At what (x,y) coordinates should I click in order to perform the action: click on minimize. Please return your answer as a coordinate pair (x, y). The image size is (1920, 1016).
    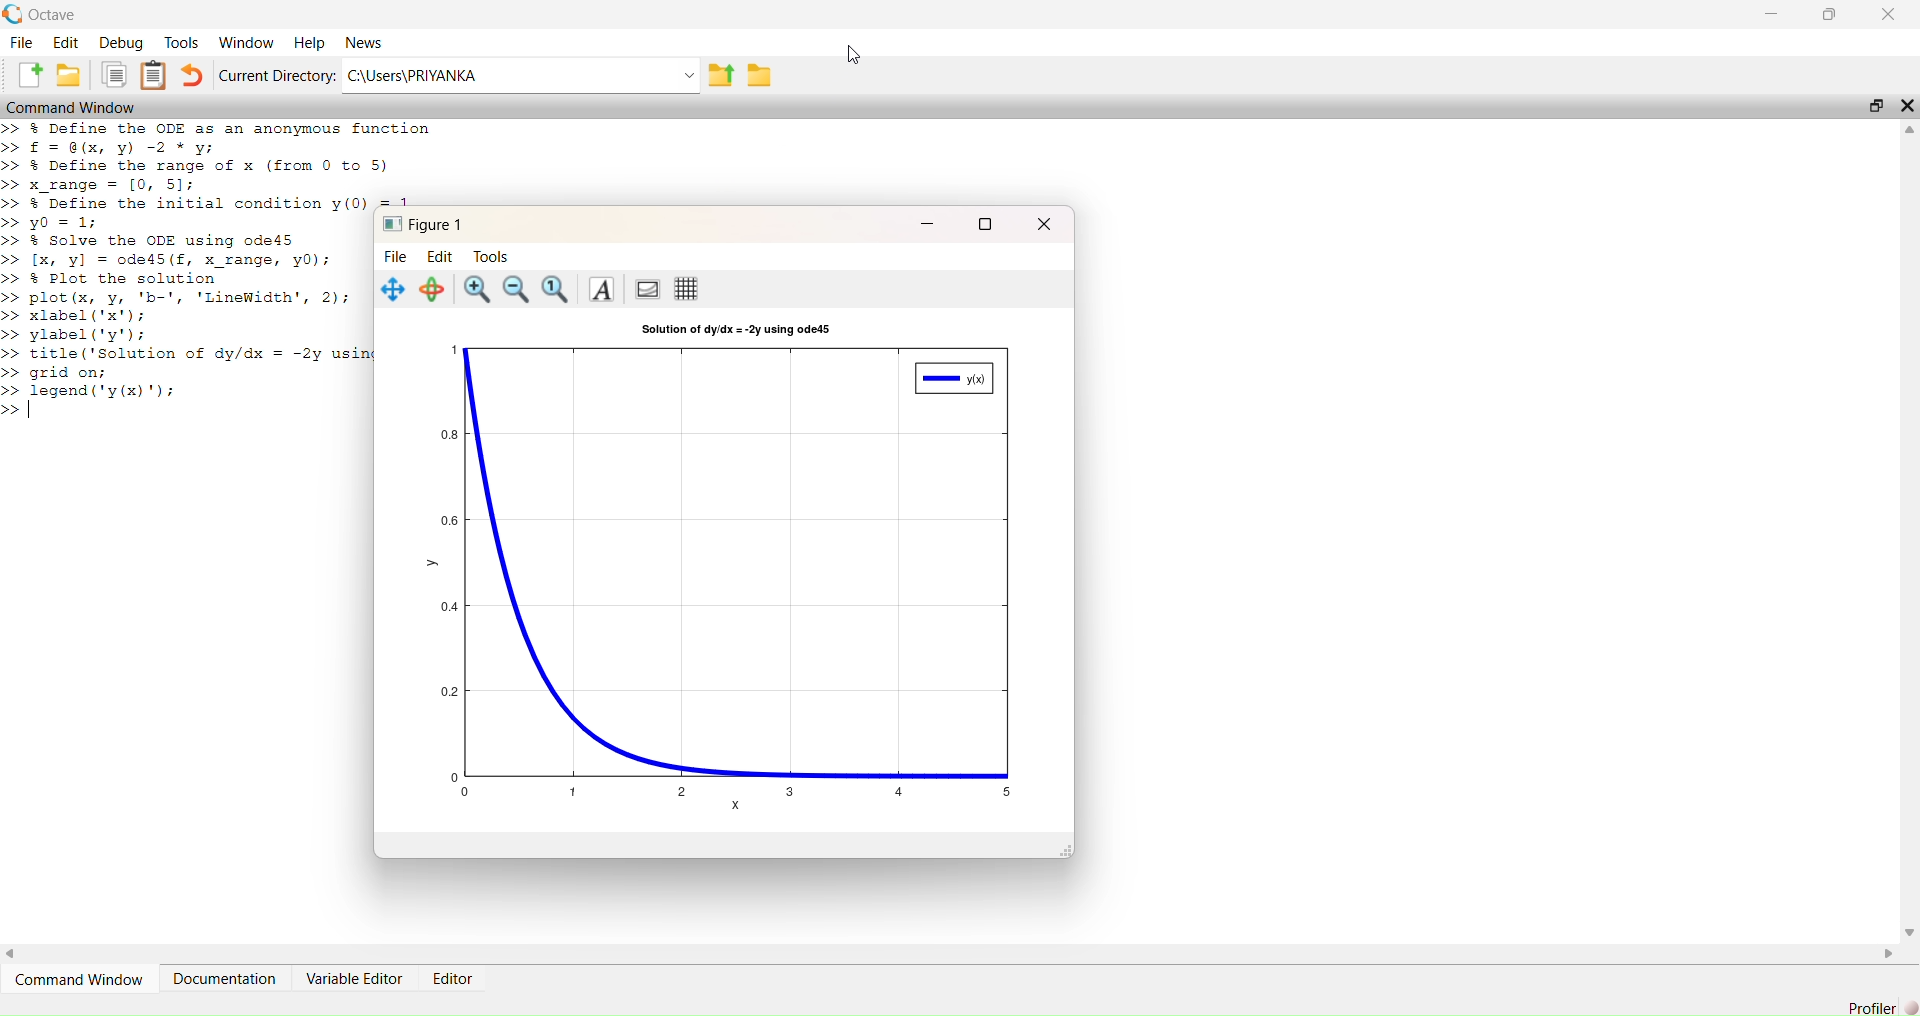
    Looking at the image, I should click on (927, 224).